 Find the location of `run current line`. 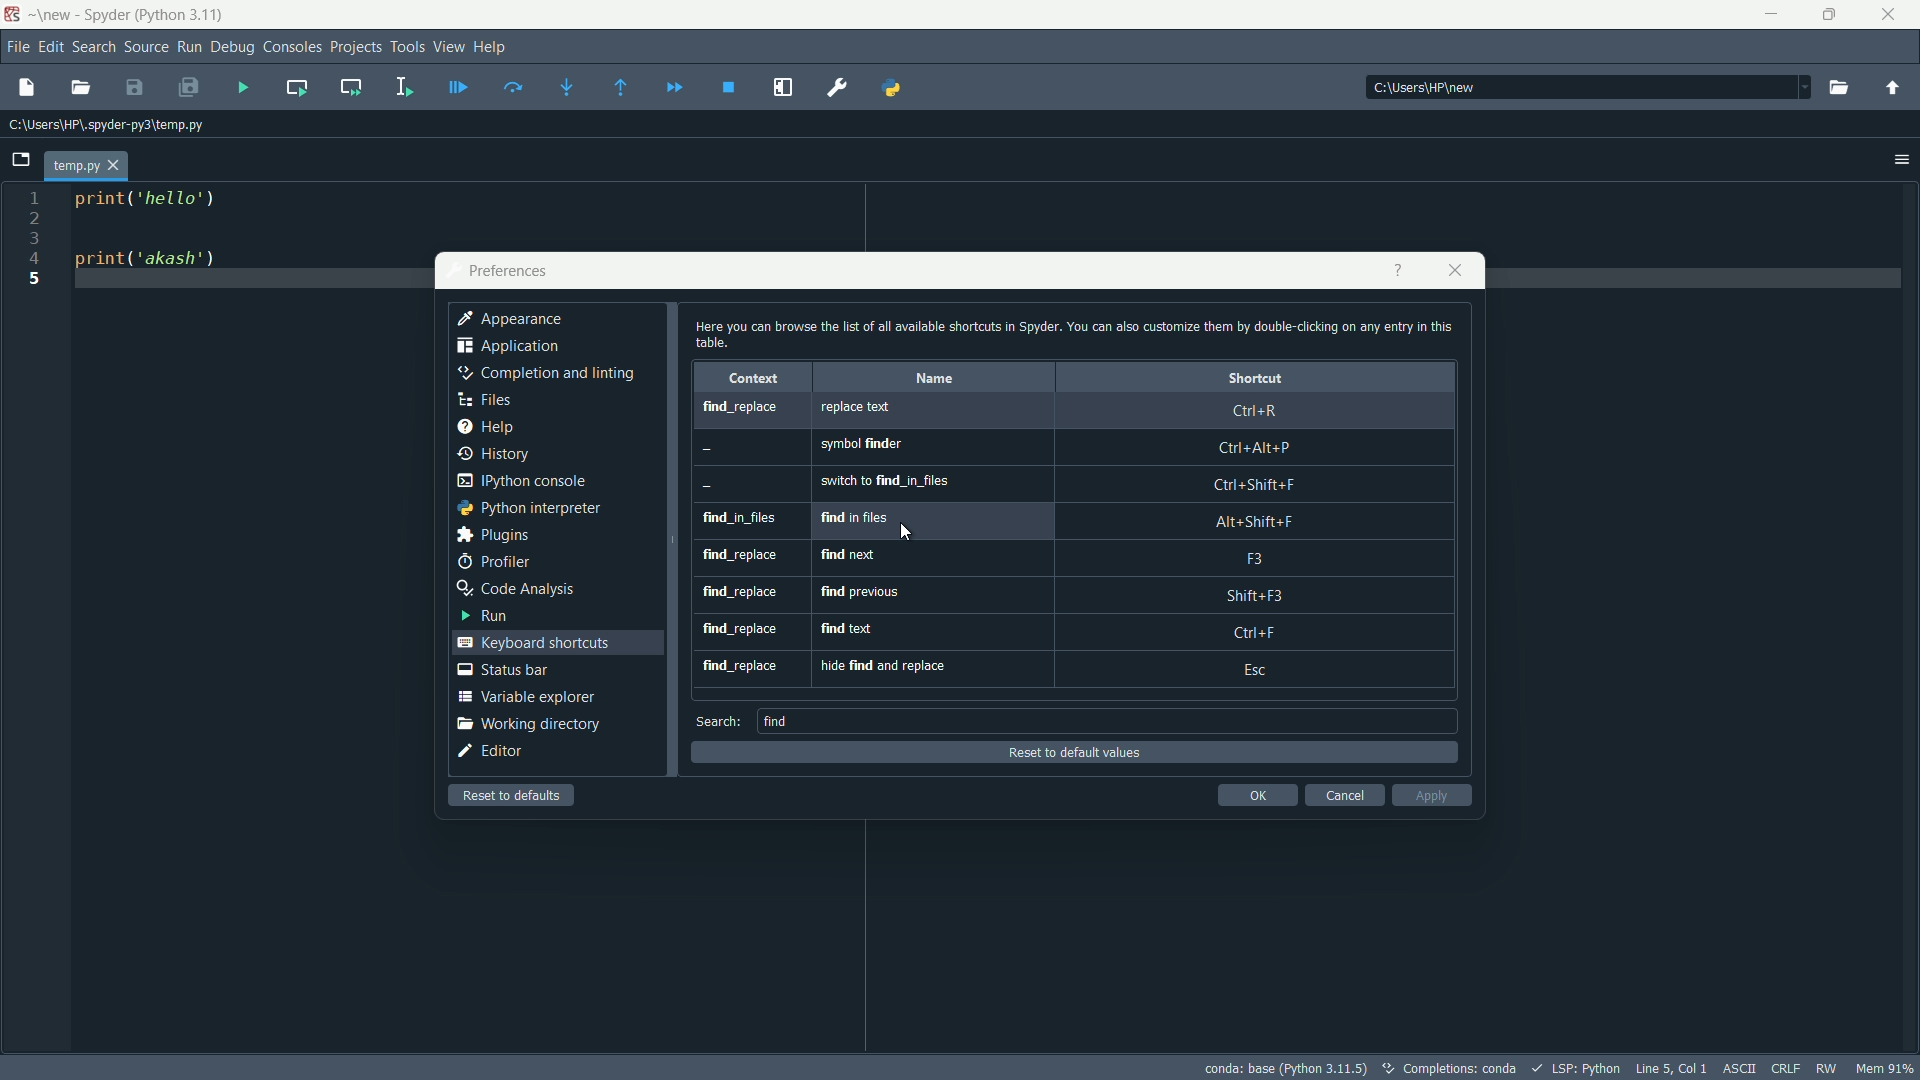

run current line is located at coordinates (517, 89).